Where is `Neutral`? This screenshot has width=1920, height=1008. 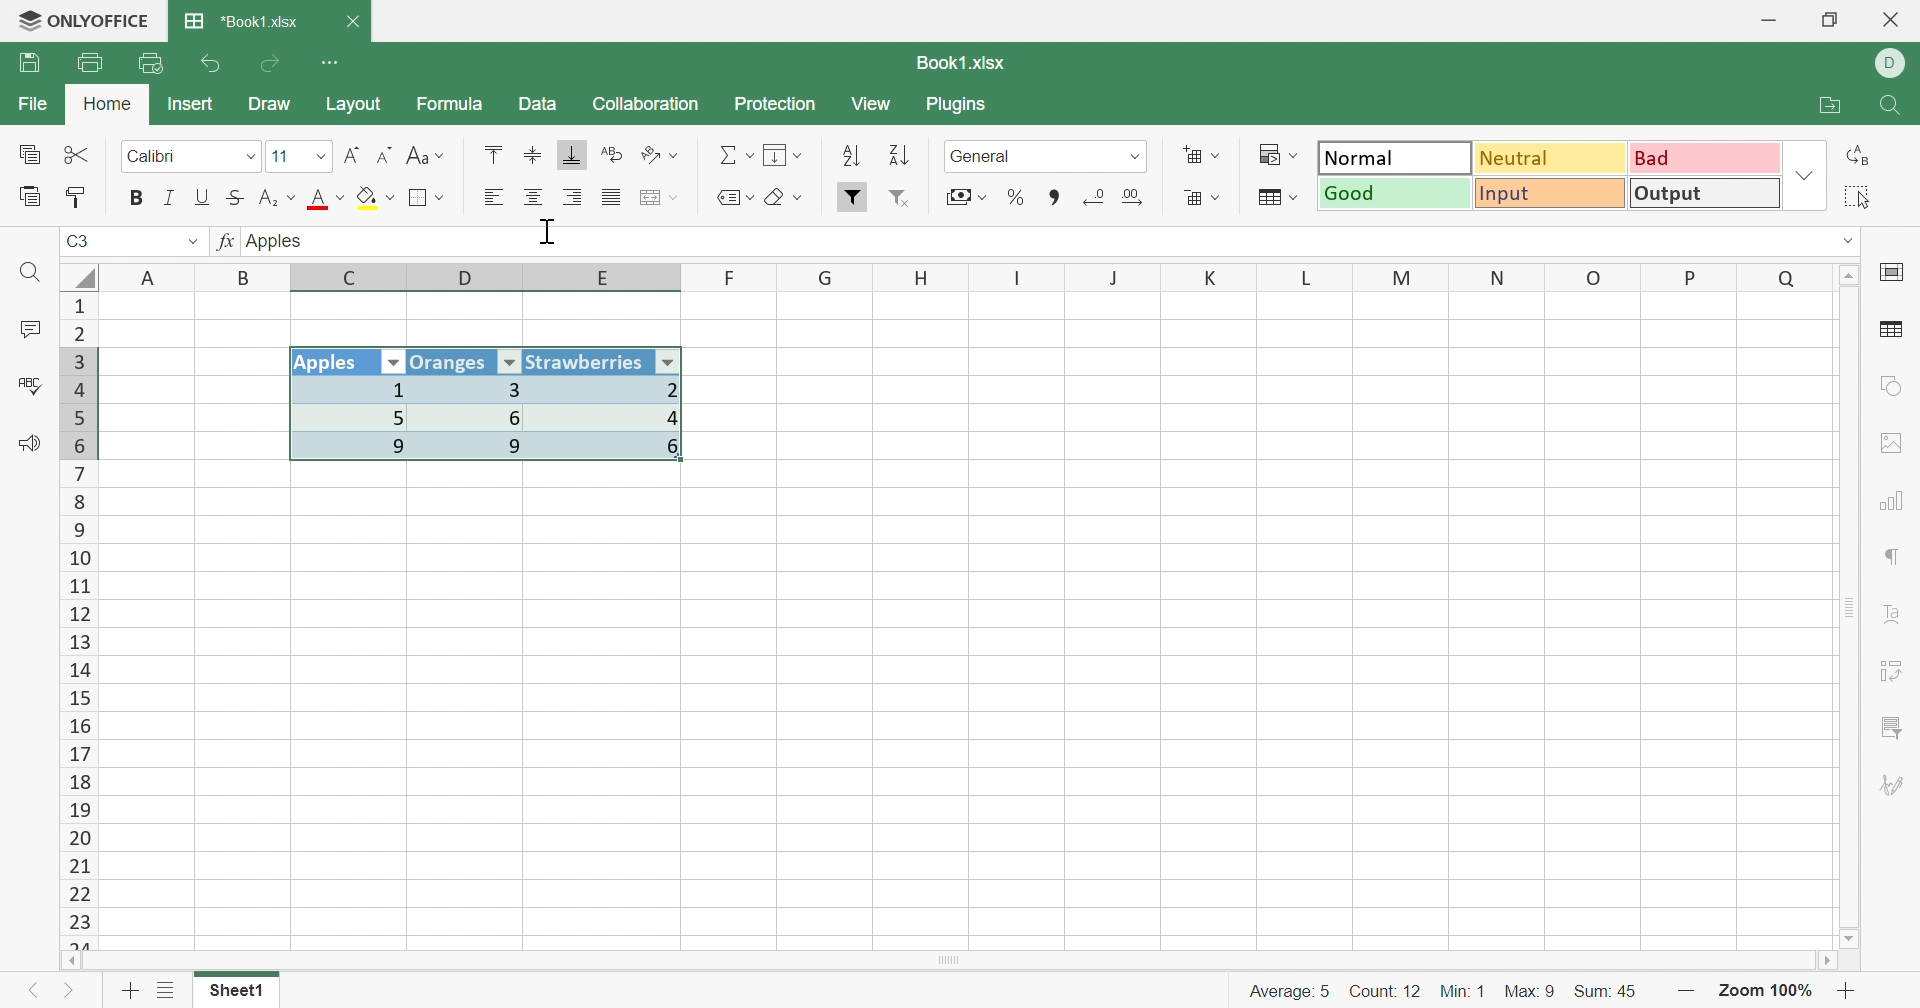 Neutral is located at coordinates (1552, 157).